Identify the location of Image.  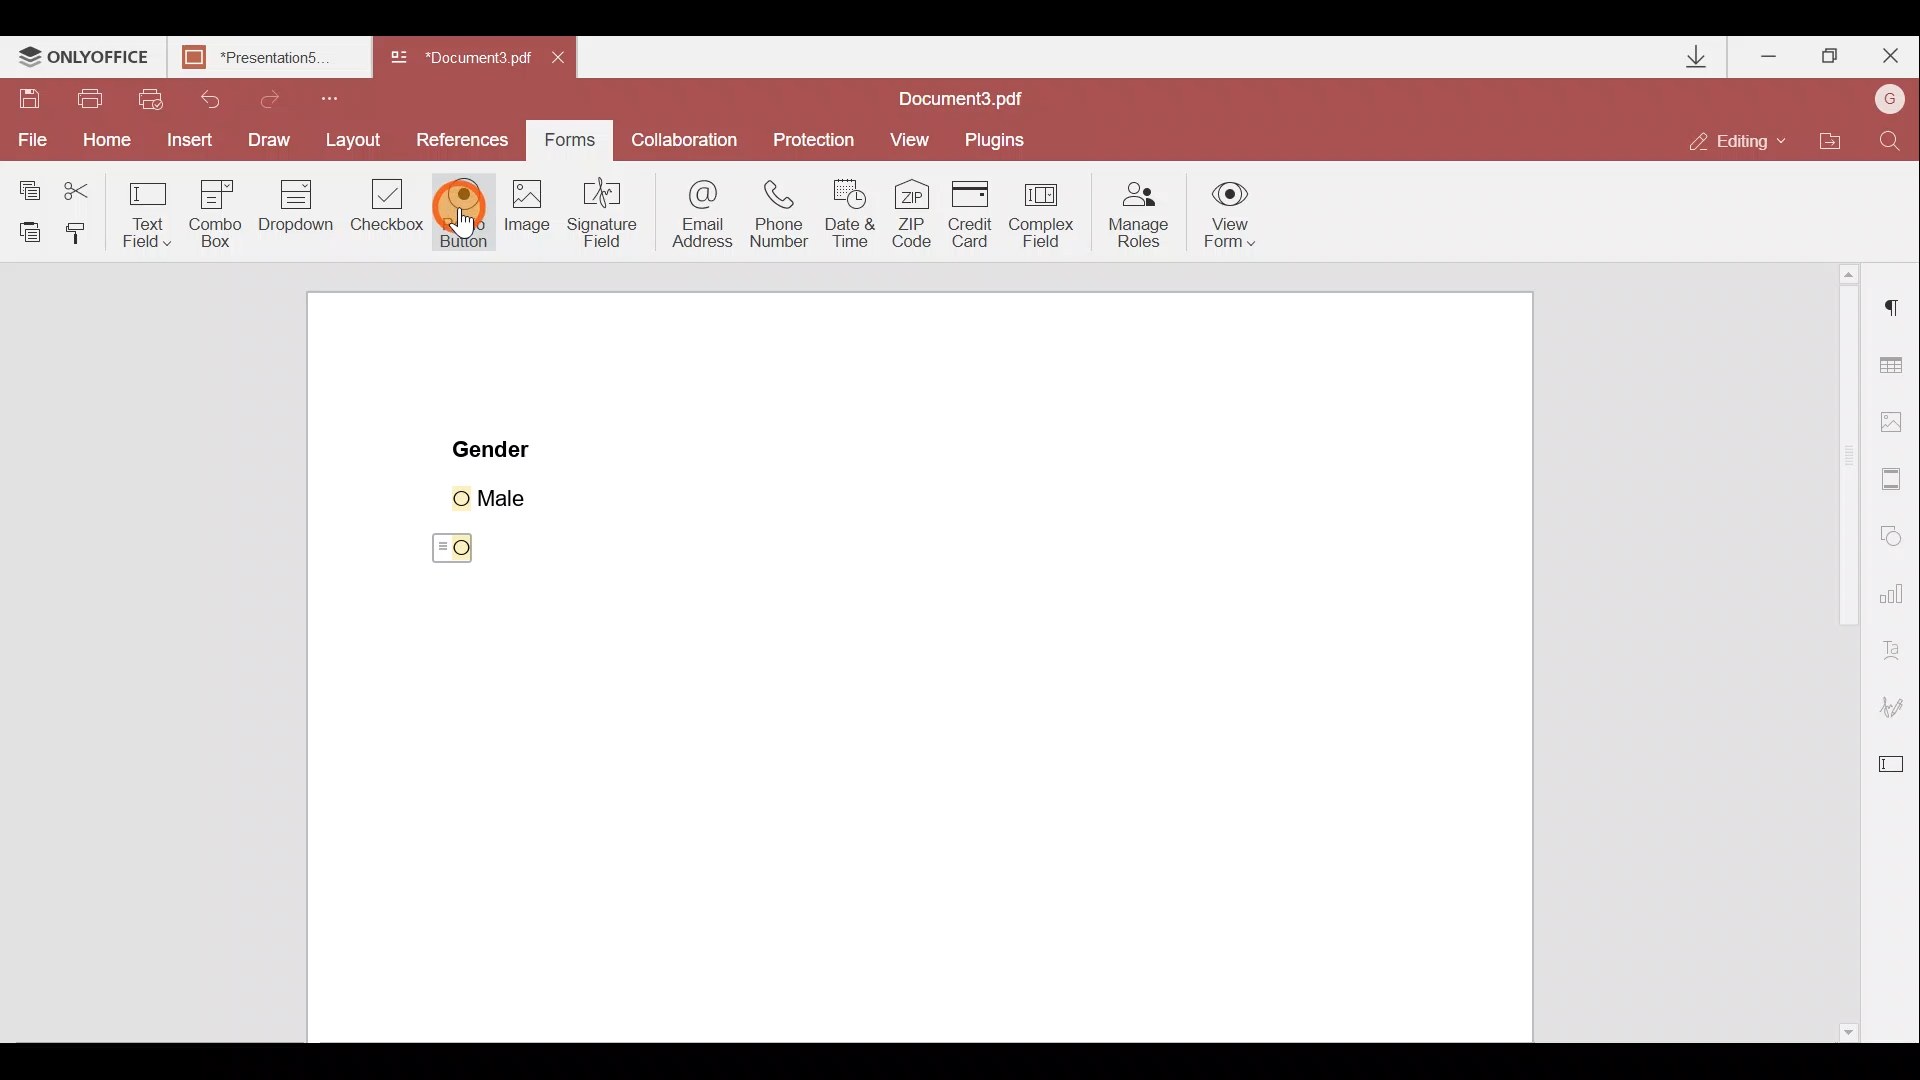
(529, 226).